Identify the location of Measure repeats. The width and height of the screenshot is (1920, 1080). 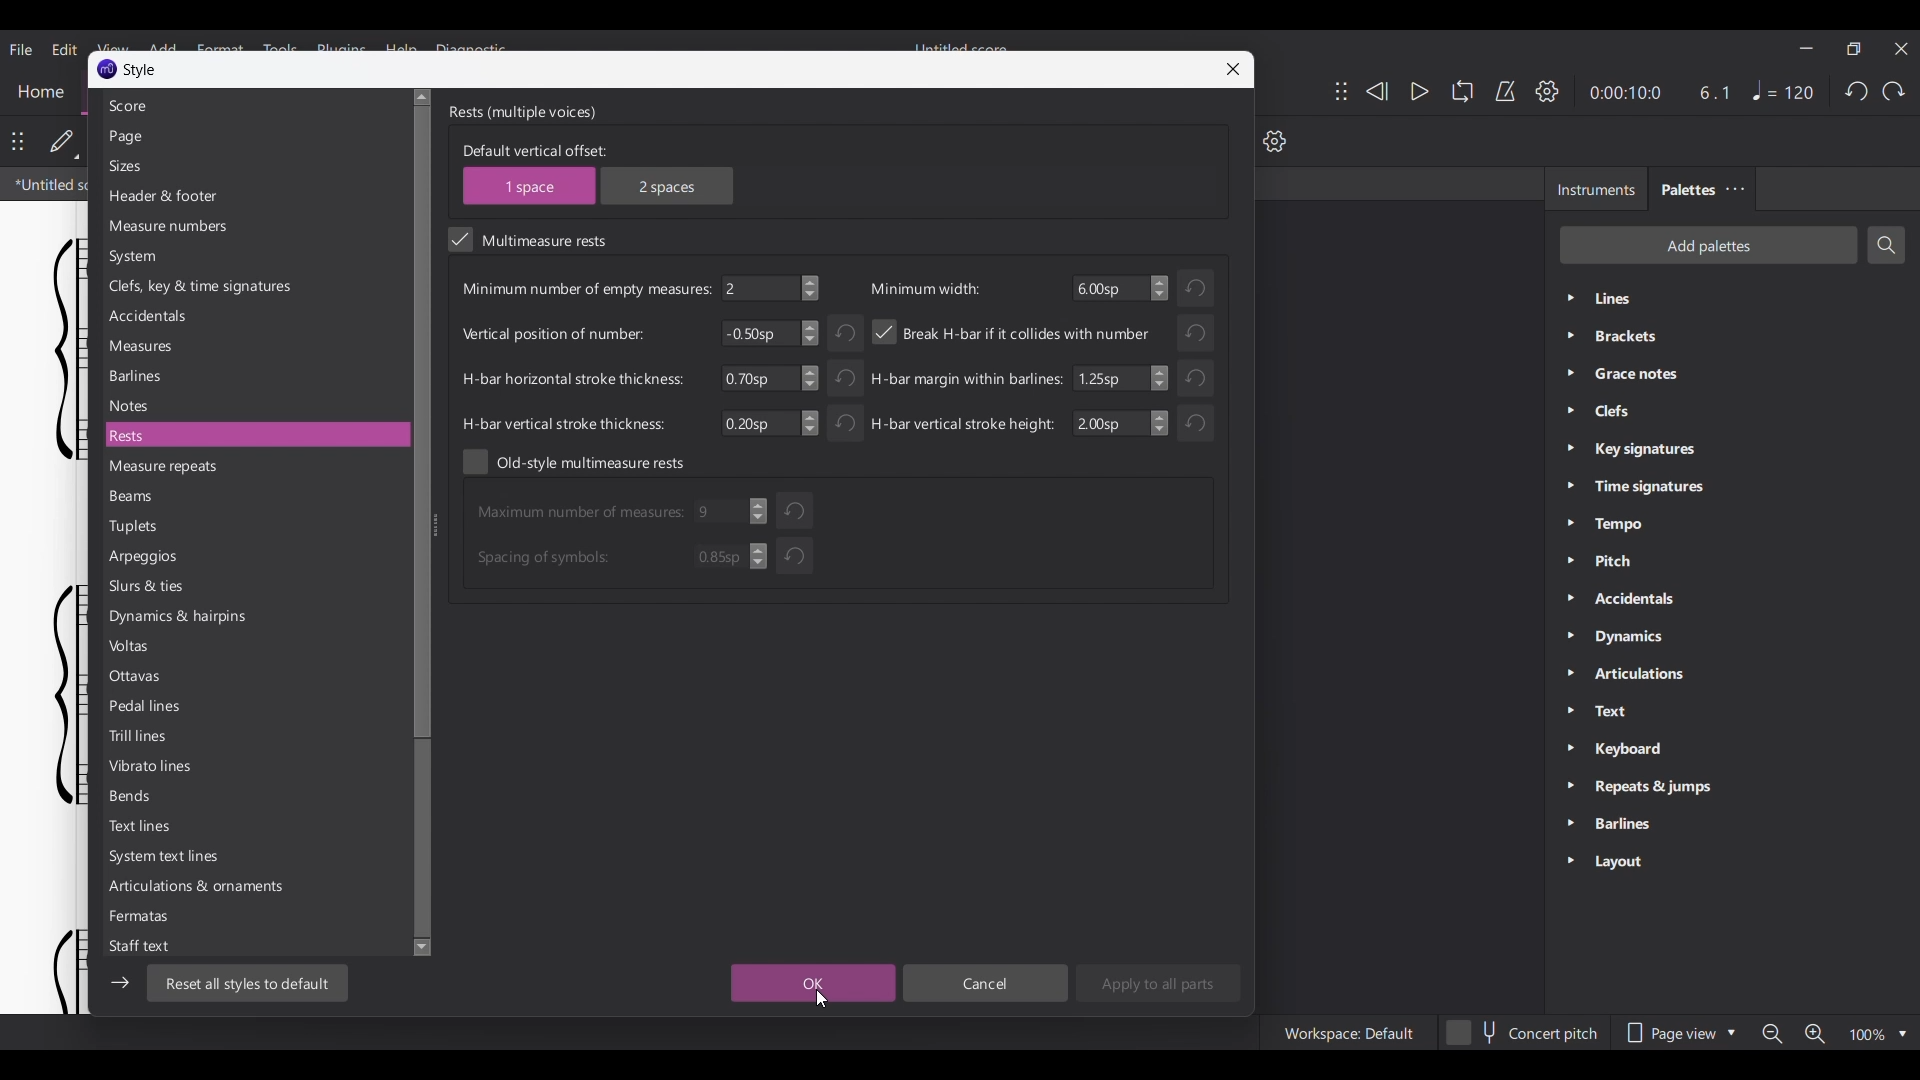
(252, 467).